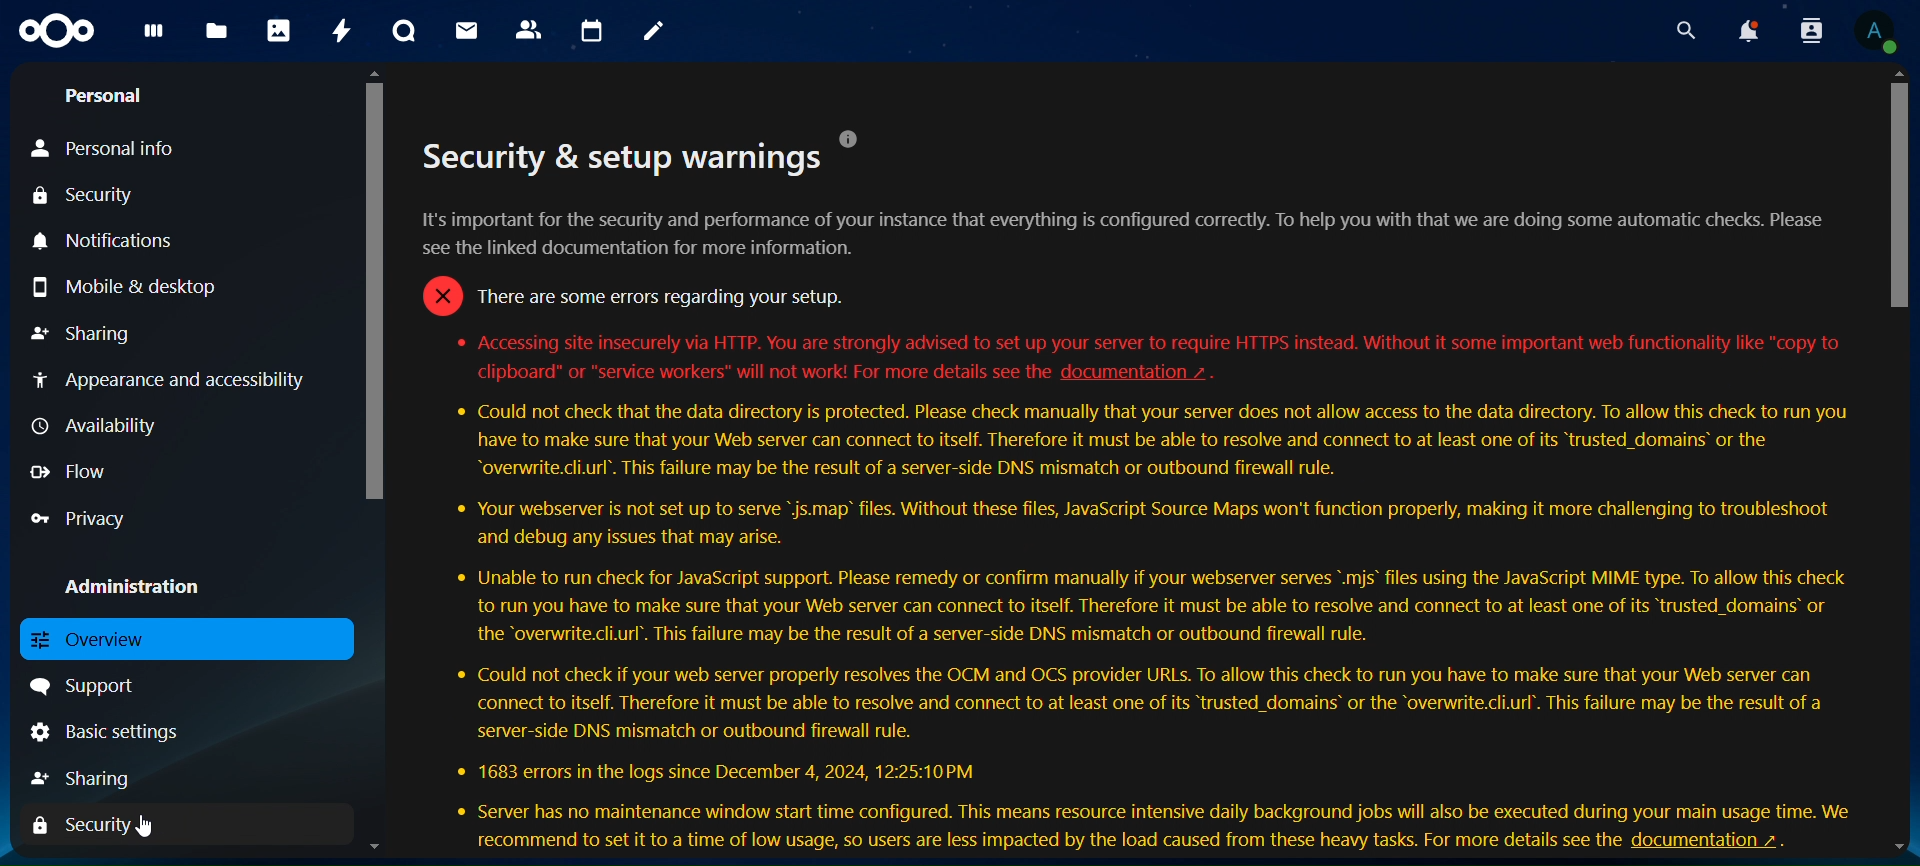 The height and width of the screenshot is (866, 1920). Describe the element at coordinates (529, 28) in the screenshot. I see `contact` at that location.